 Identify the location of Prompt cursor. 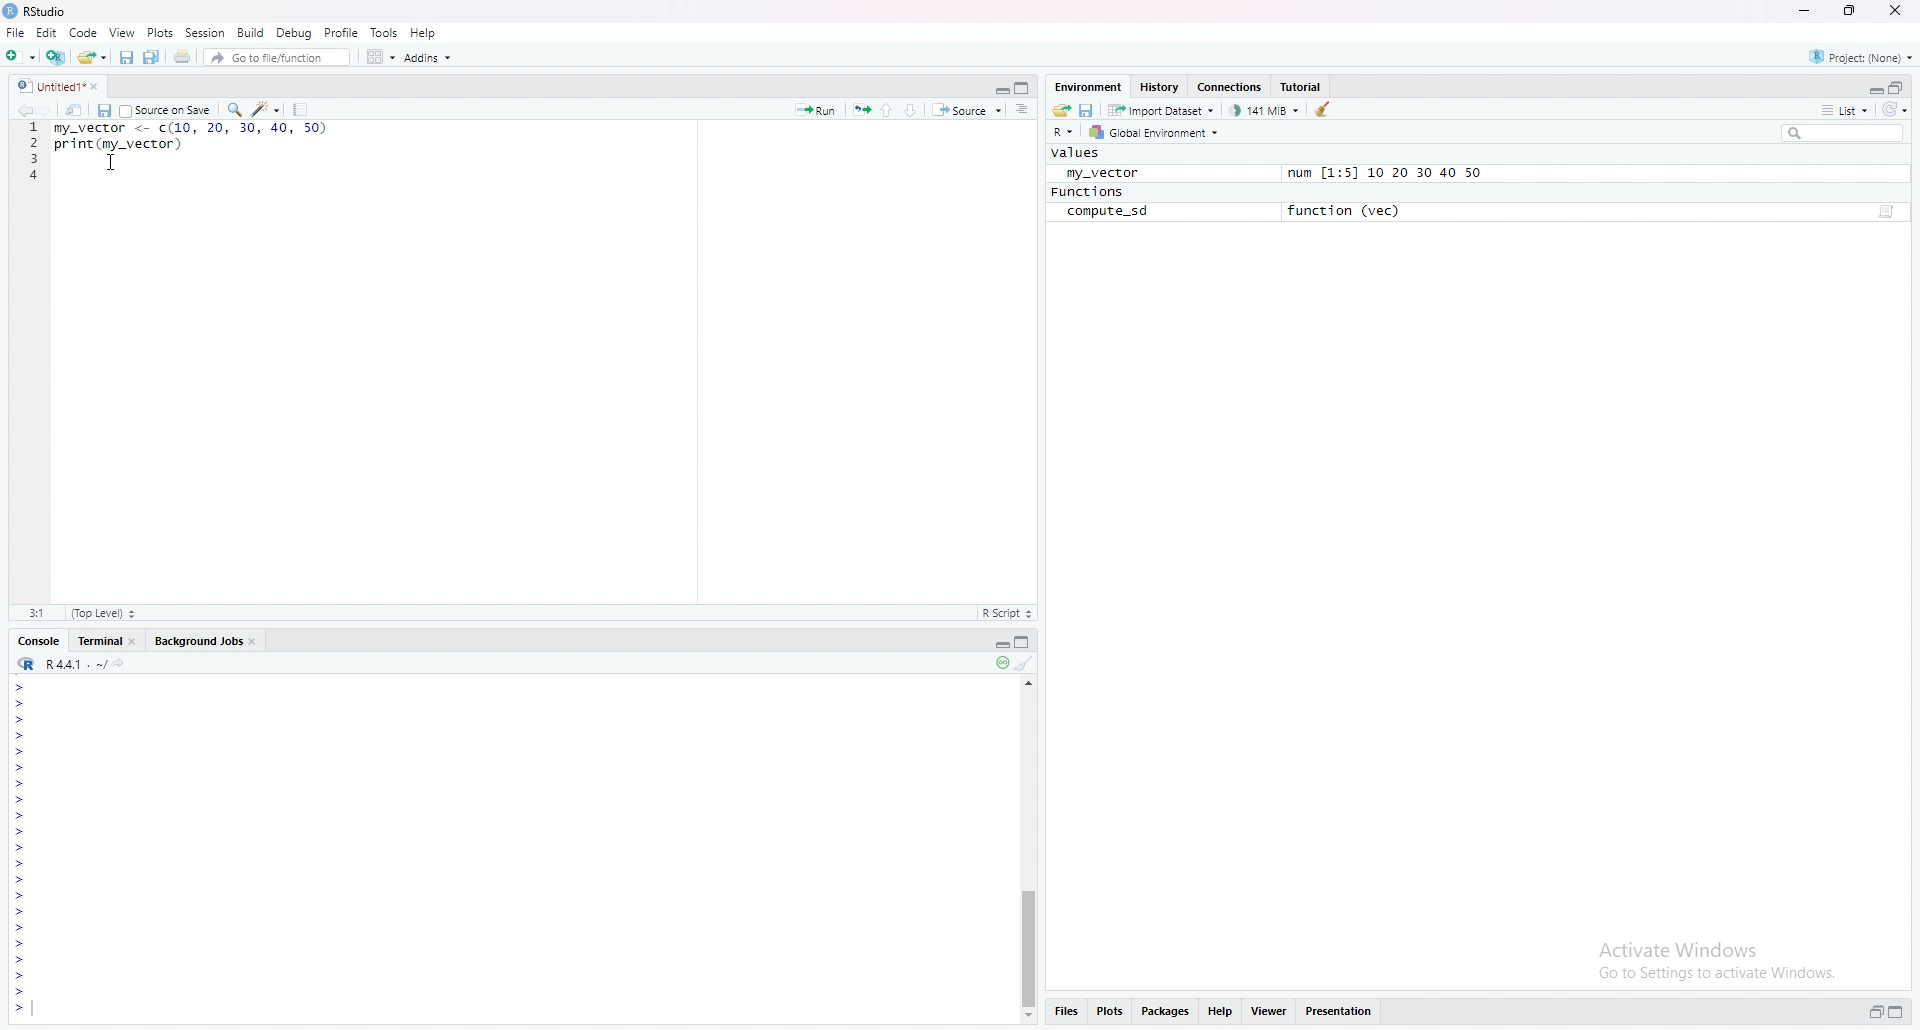
(20, 768).